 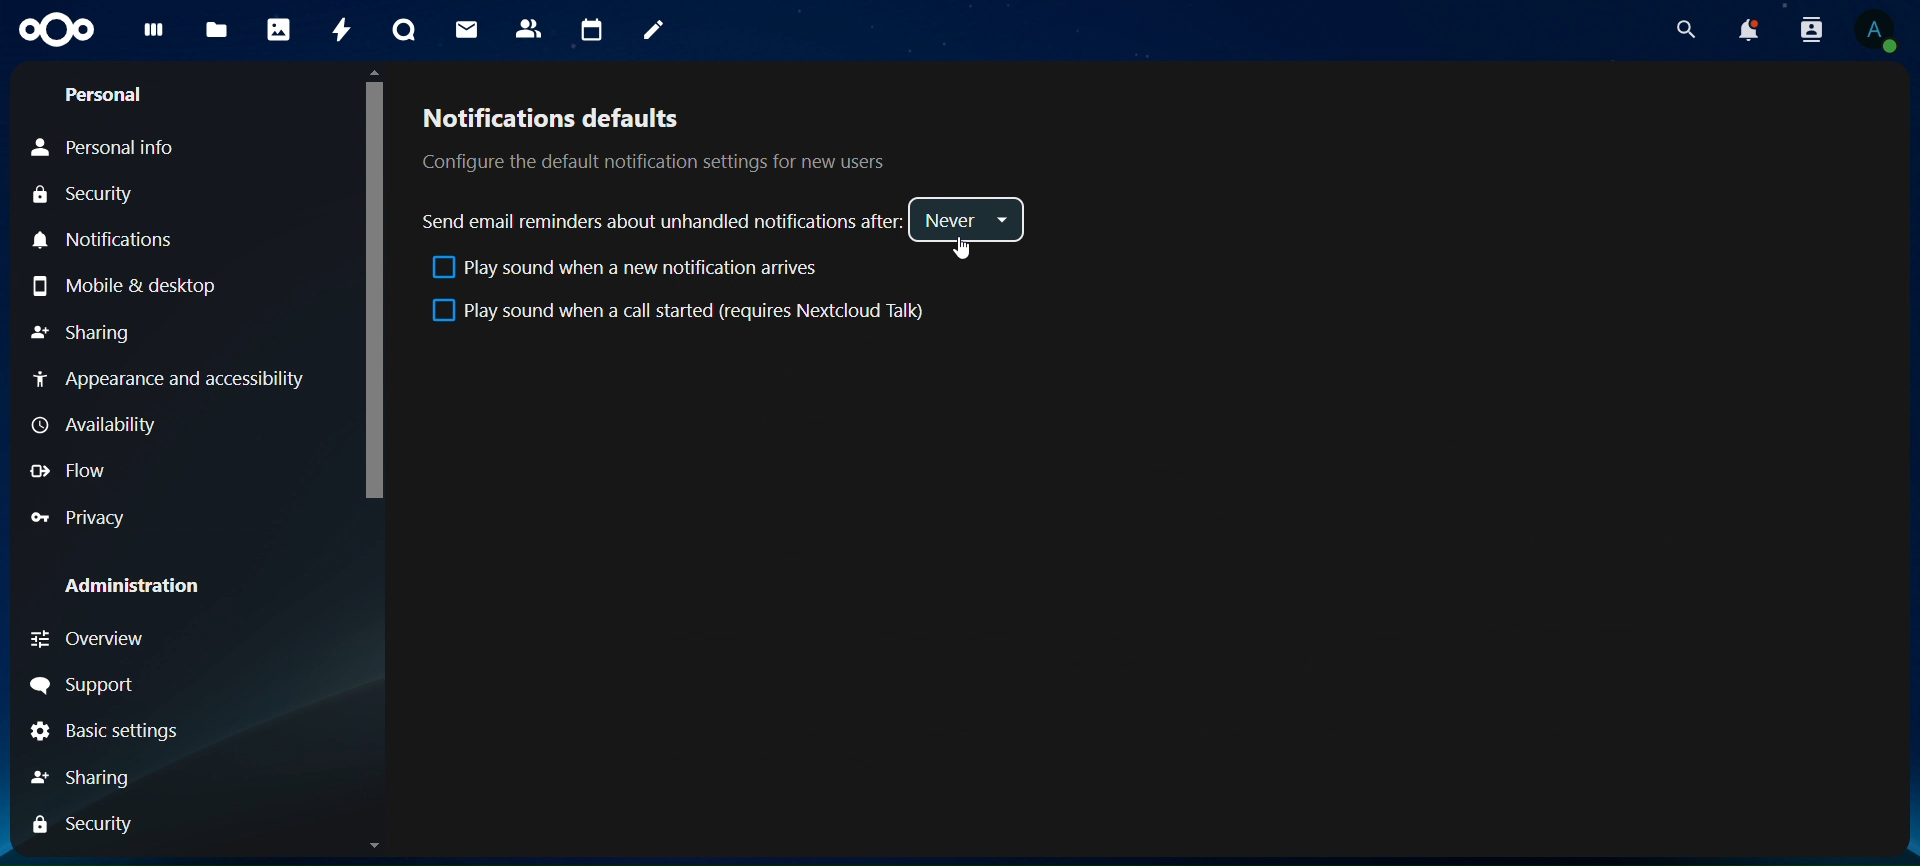 I want to click on icon, so click(x=59, y=30).